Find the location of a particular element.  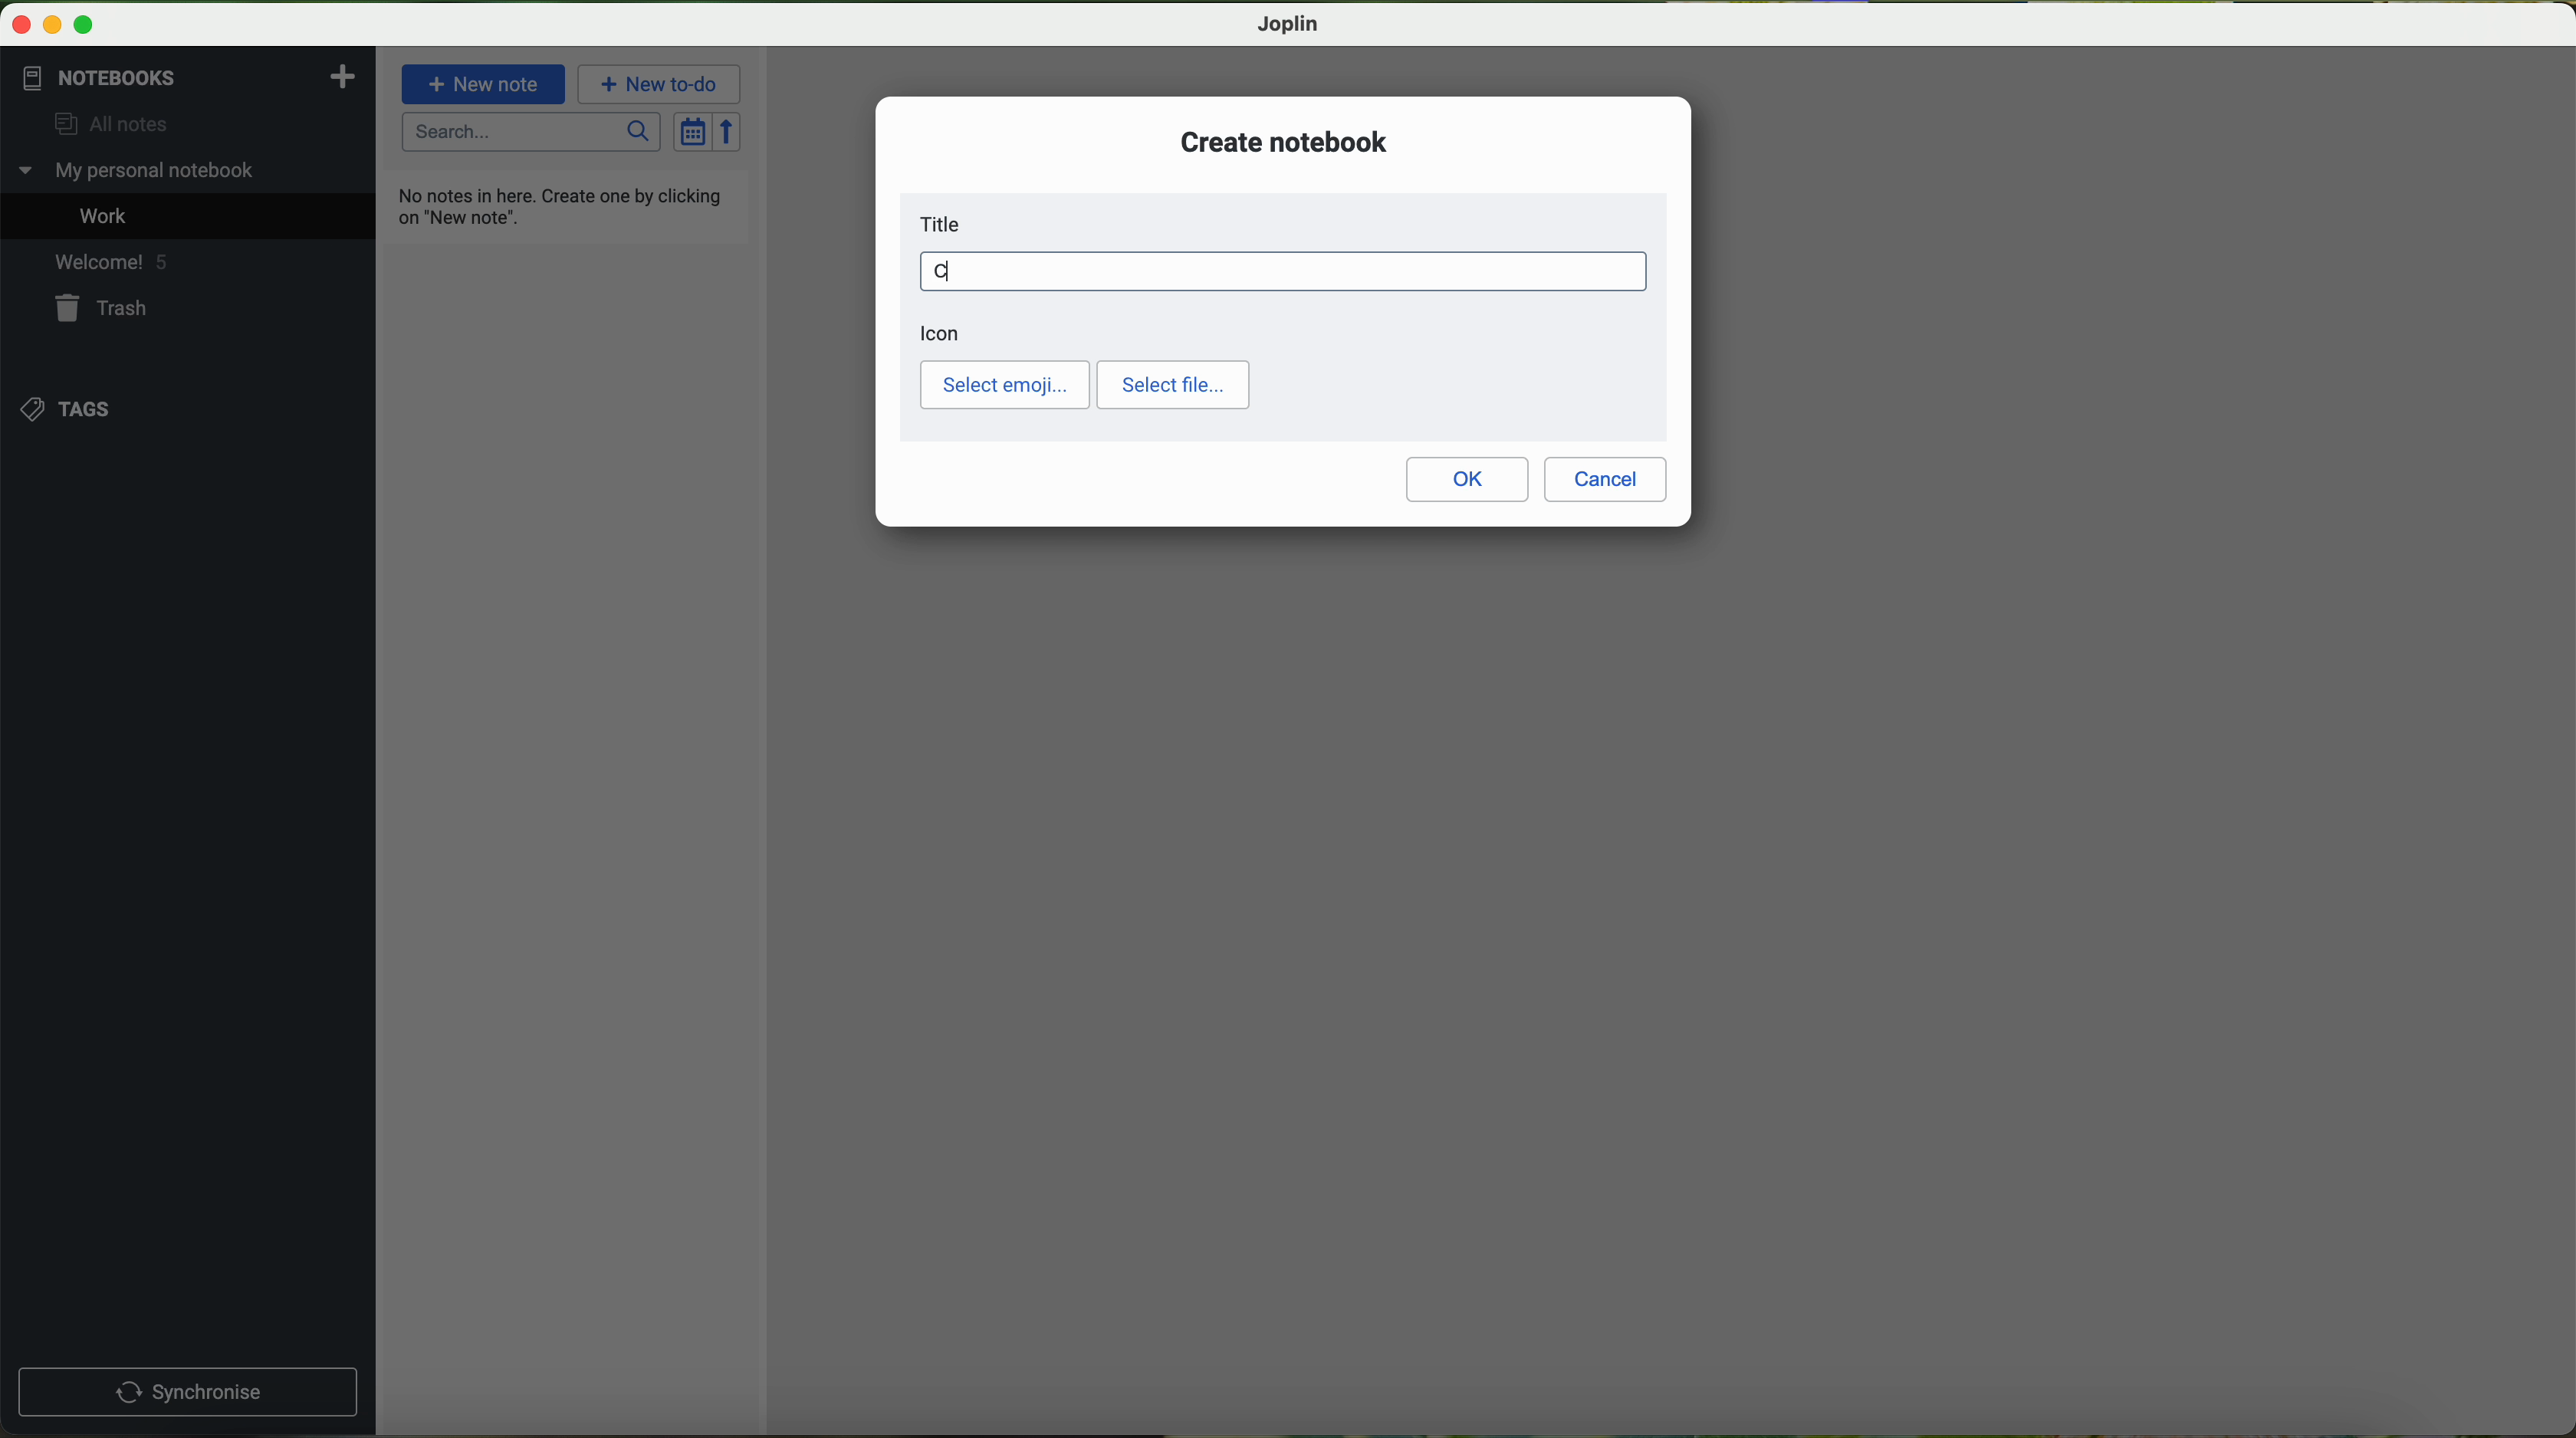

tags is located at coordinates (71, 408).